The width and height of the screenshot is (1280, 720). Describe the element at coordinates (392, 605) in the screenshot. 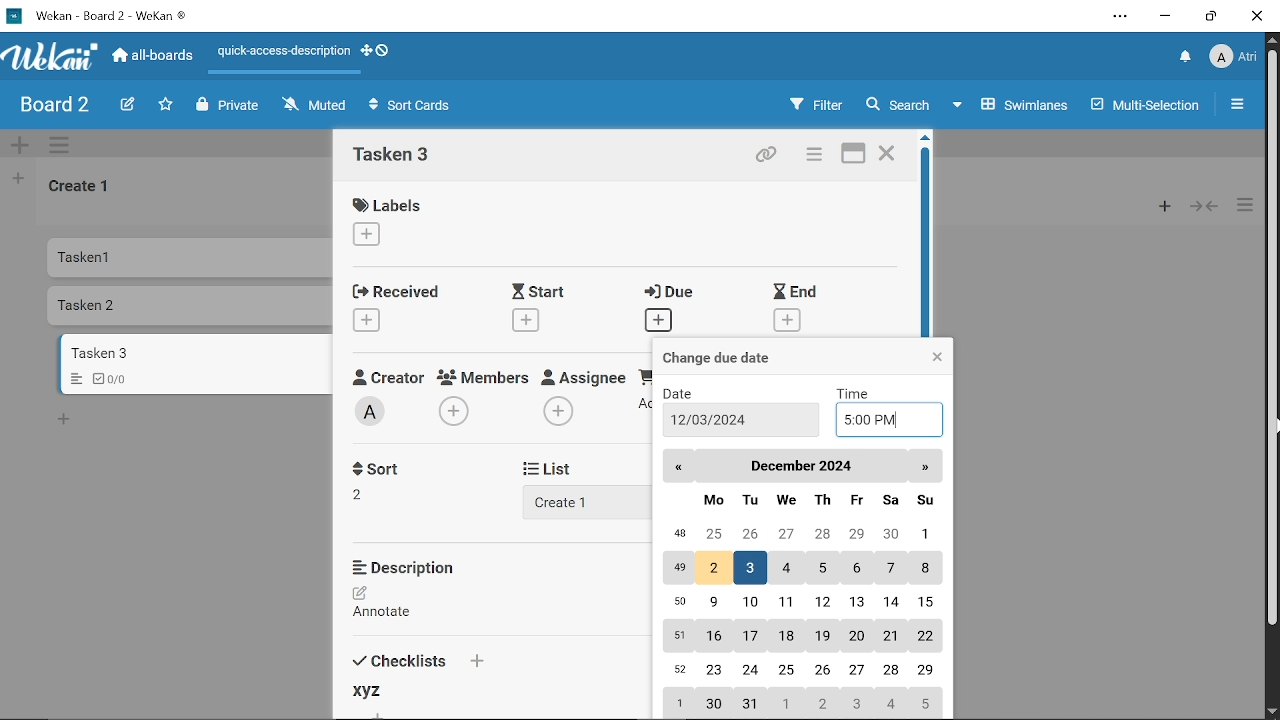

I see `Add description` at that location.